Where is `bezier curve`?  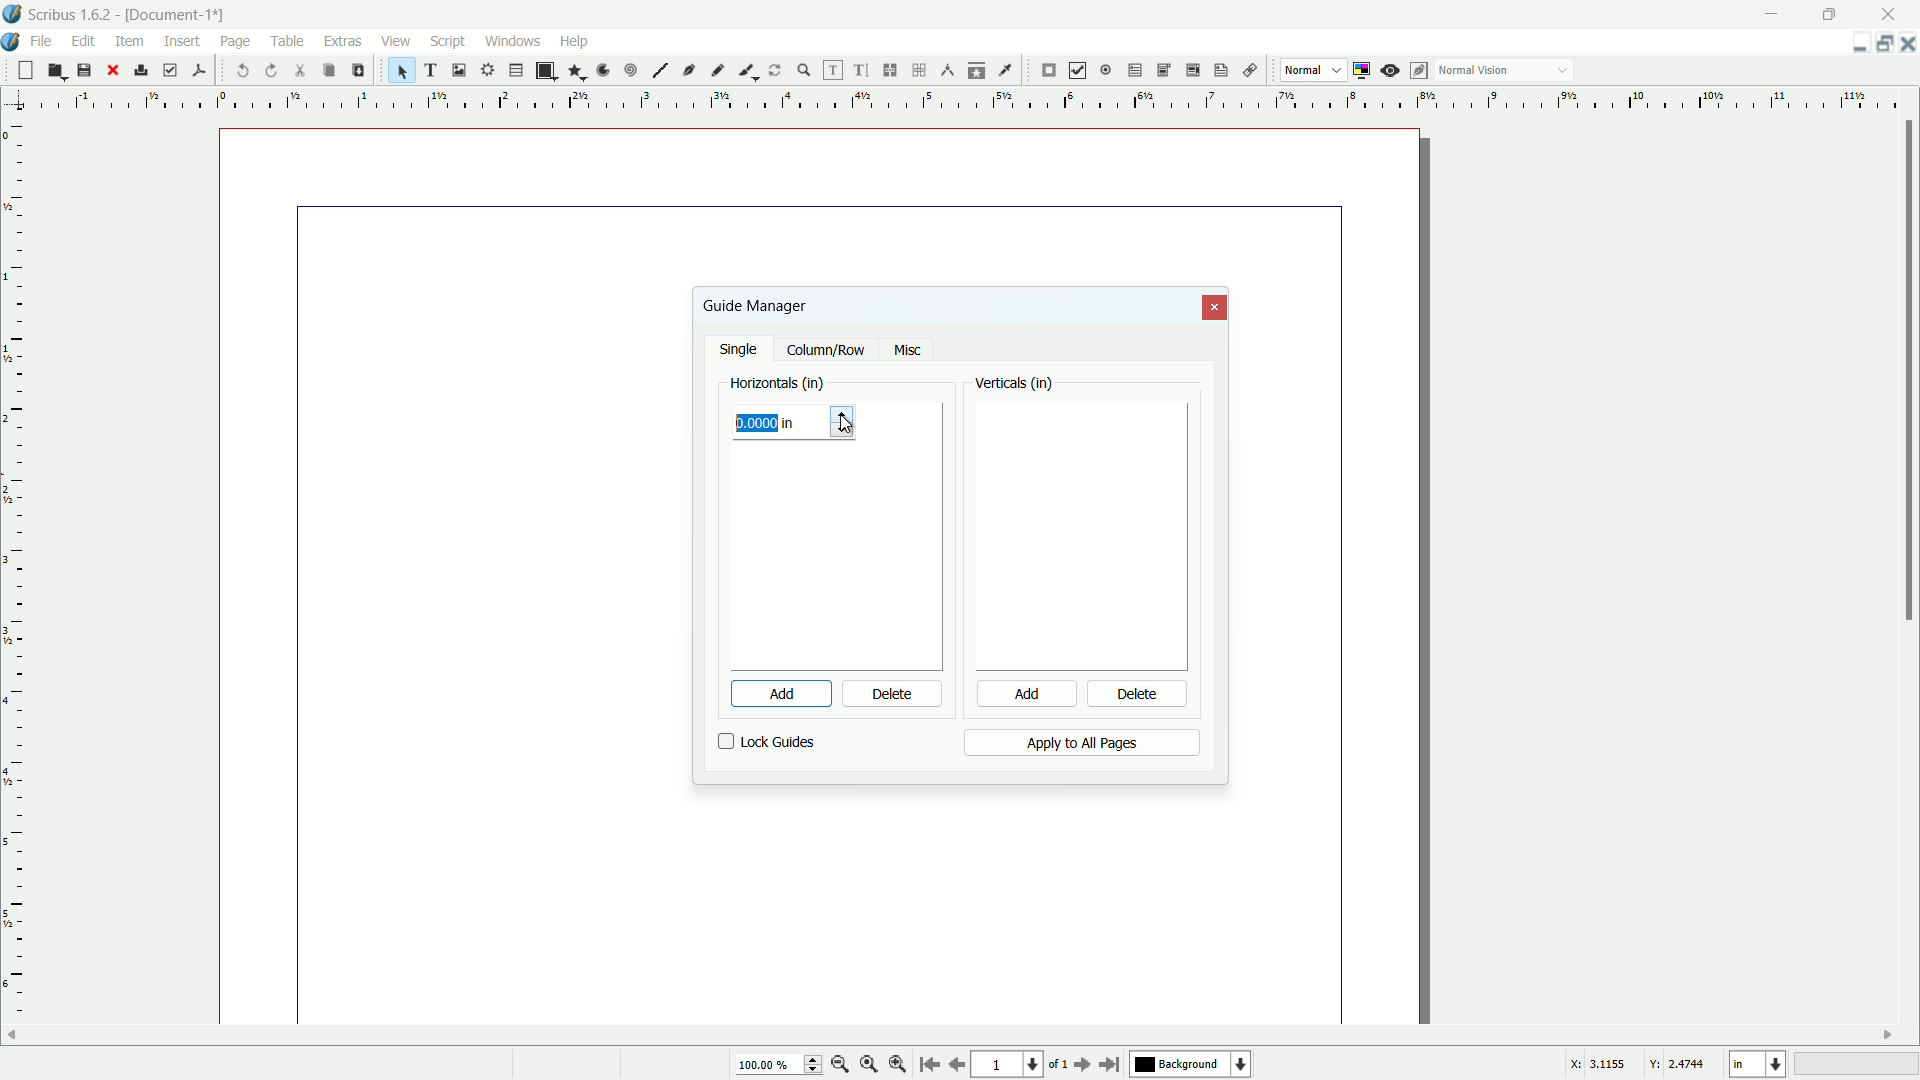
bezier curve is located at coordinates (690, 72).